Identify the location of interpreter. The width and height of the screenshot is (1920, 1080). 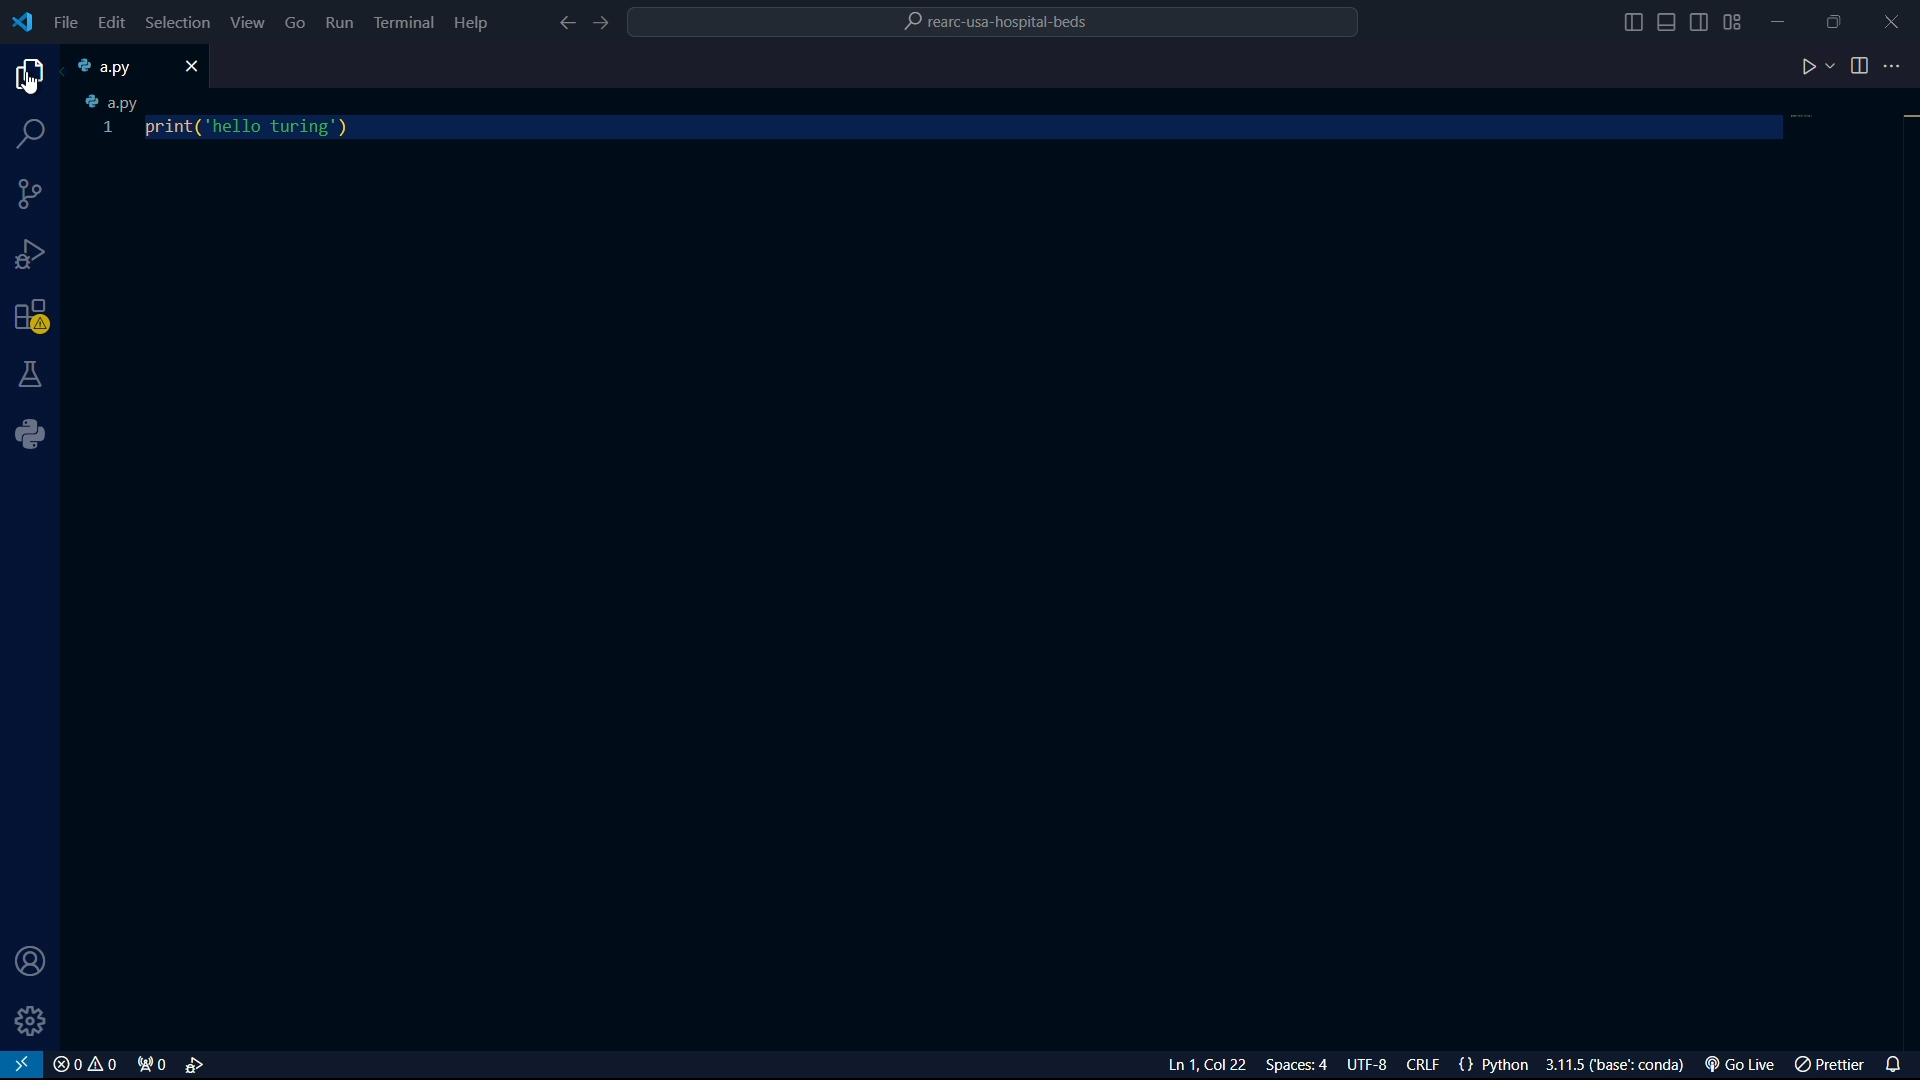
(1616, 1065).